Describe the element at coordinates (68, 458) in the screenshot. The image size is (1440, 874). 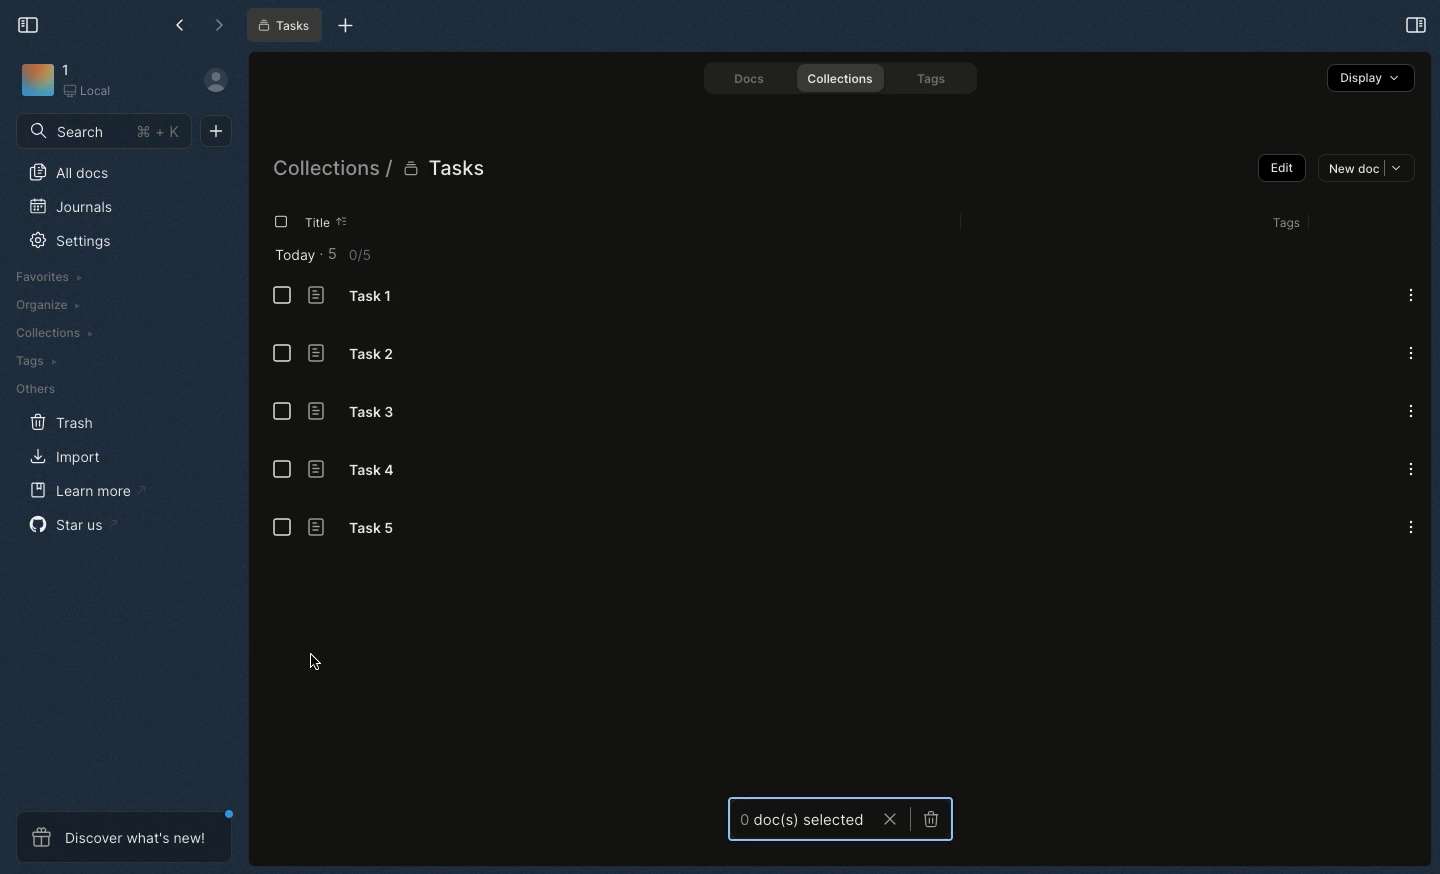
I see `Import` at that location.